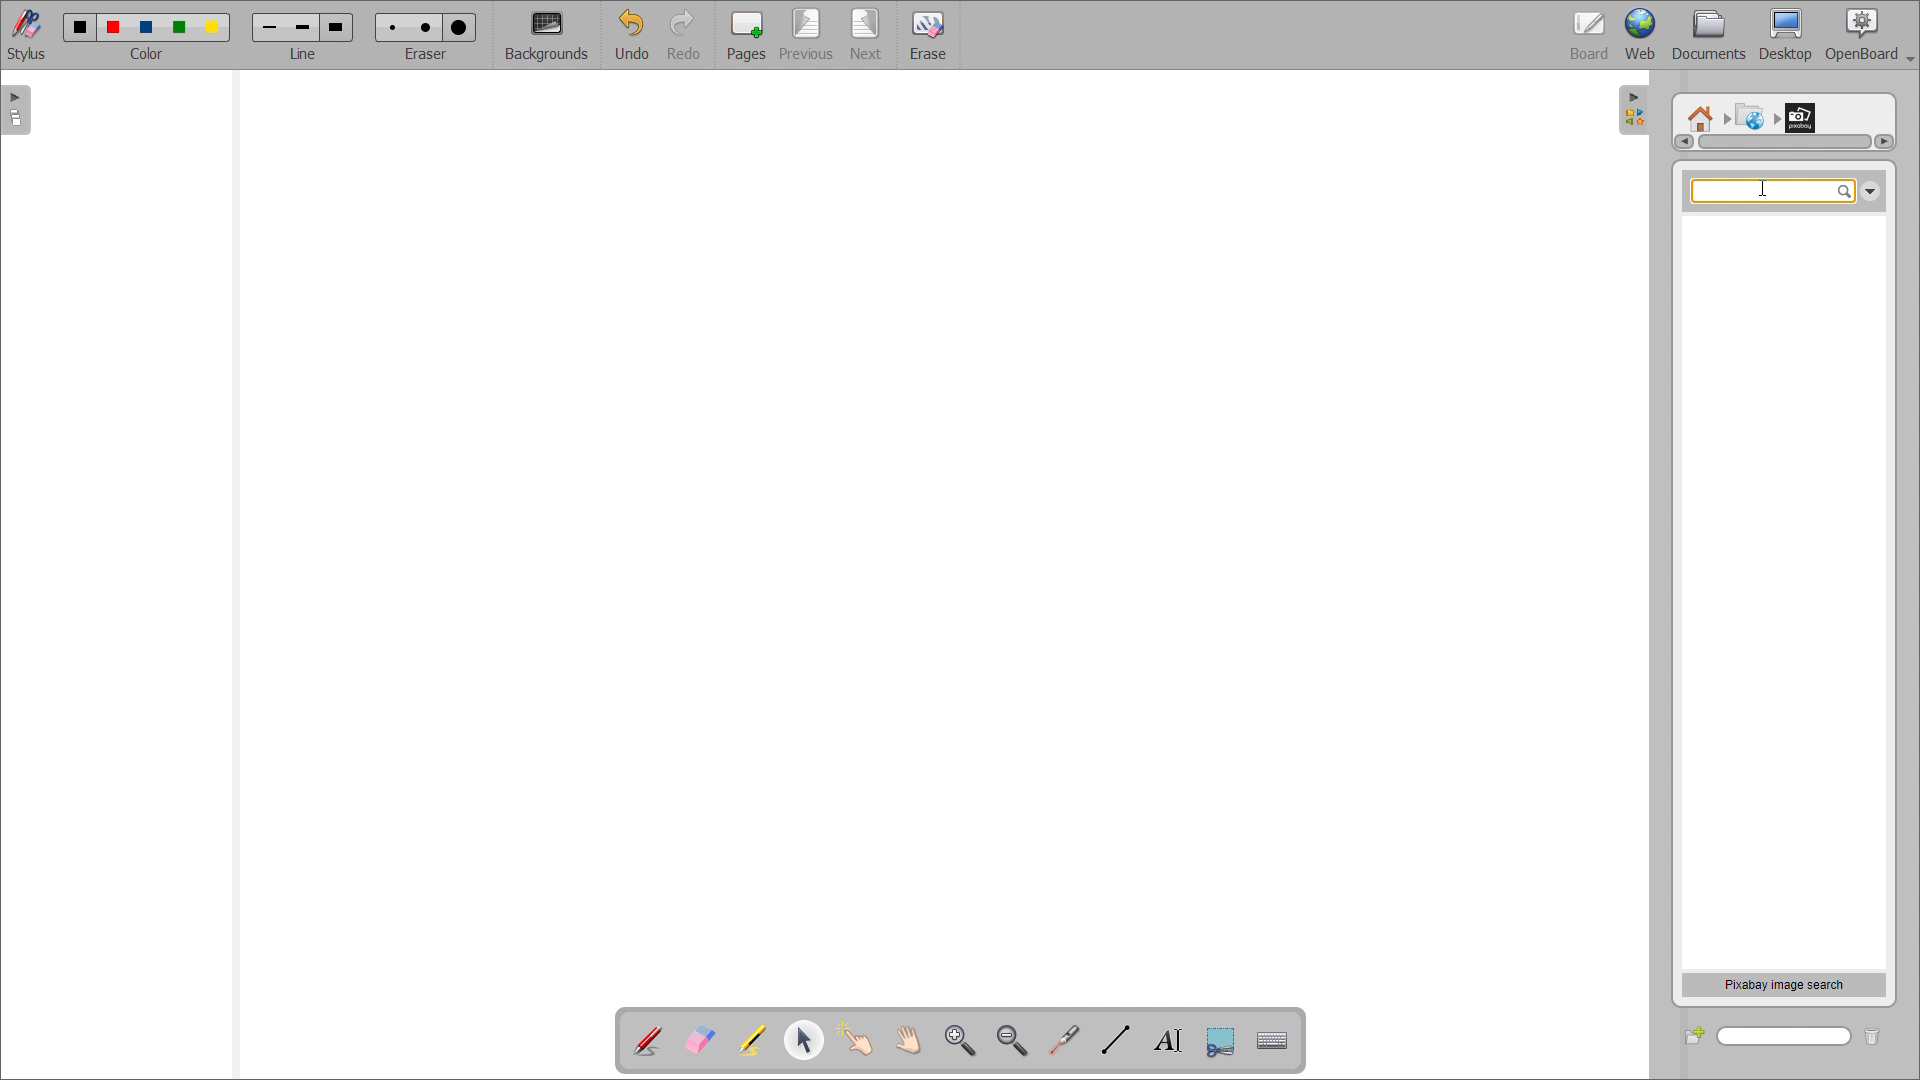  What do you see at coordinates (1116, 1040) in the screenshot?
I see `draw lines` at bounding box center [1116, 1040].